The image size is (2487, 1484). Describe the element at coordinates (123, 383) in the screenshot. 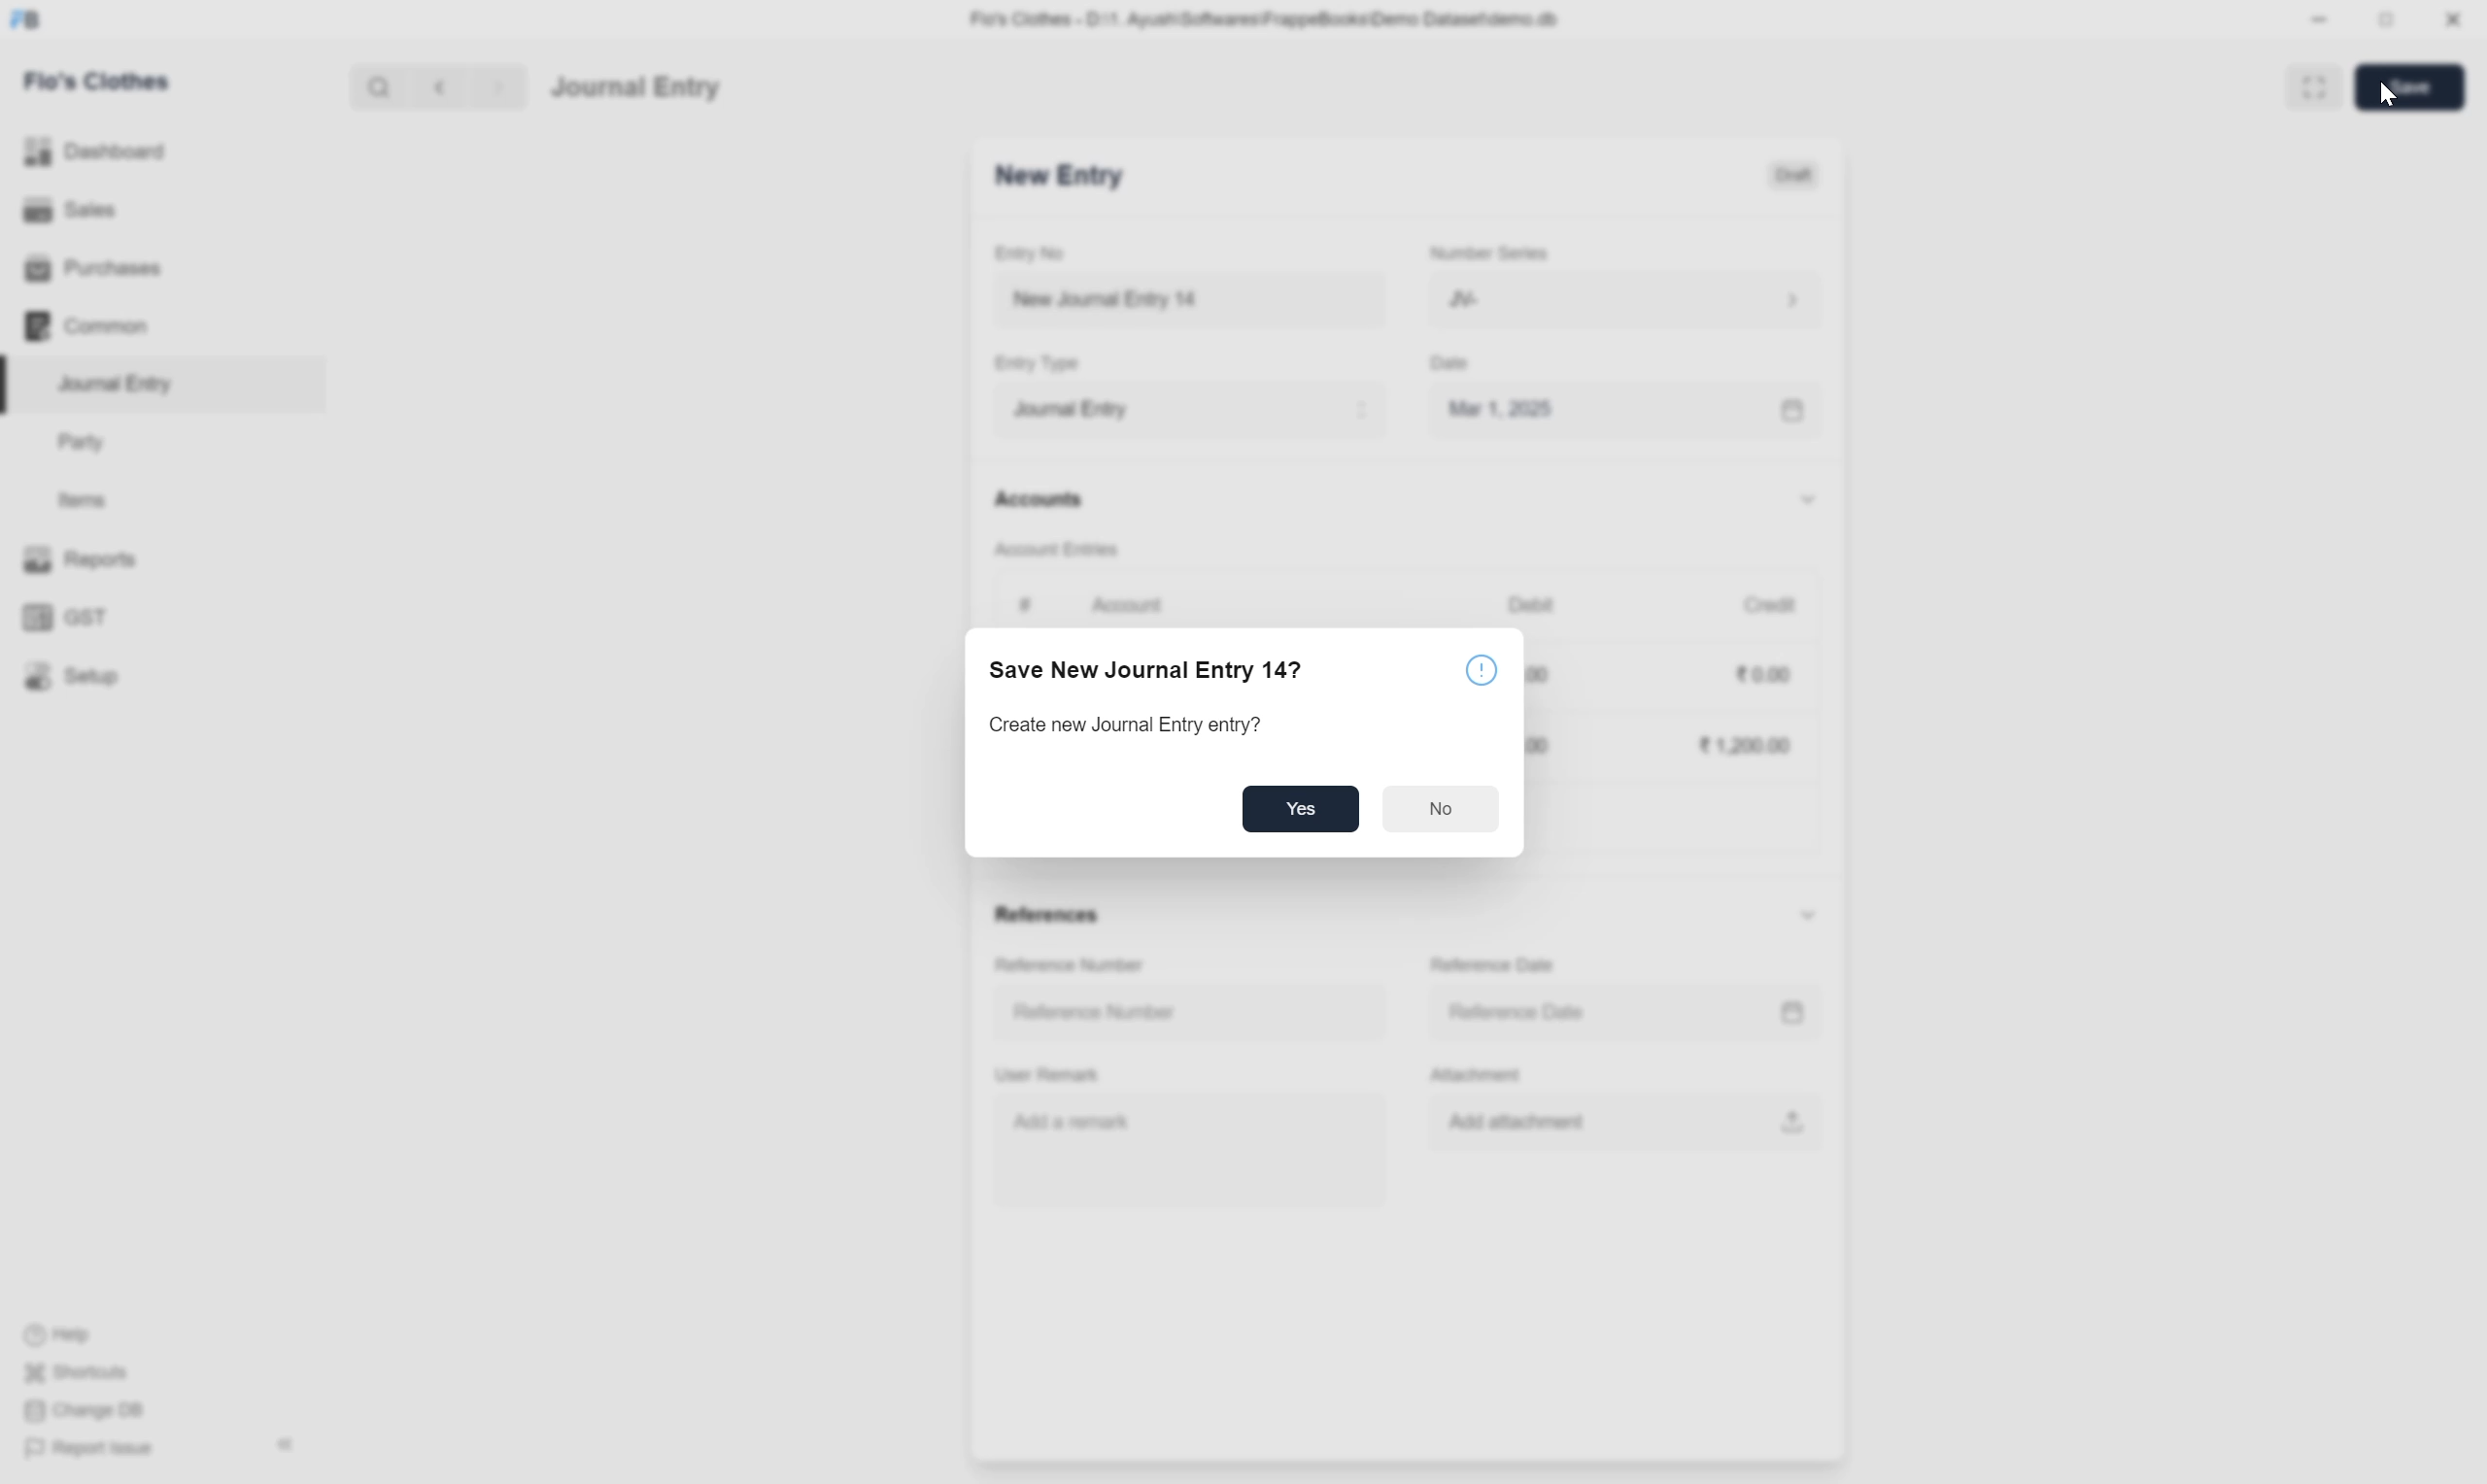

I see `Journal Entry` at that location.